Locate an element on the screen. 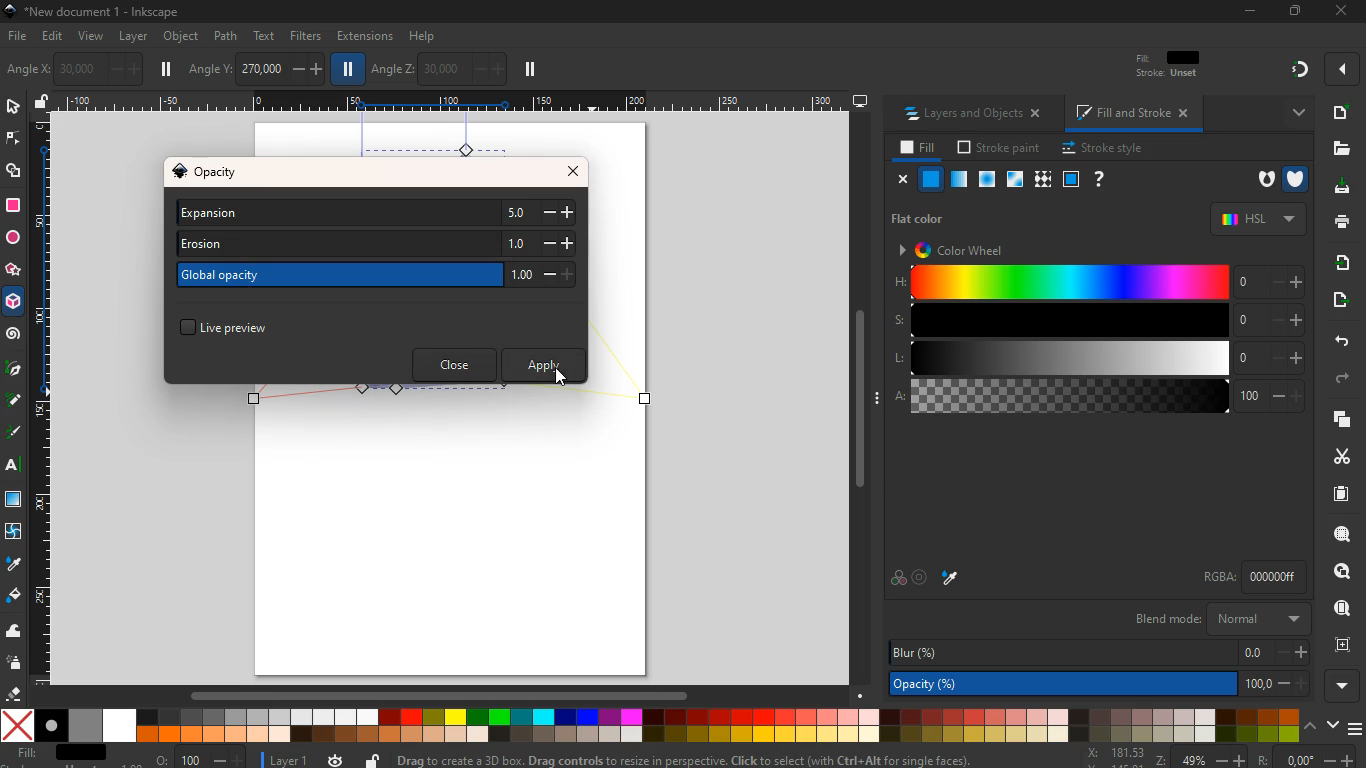 Image resolution: width=1366 pixels, height=768 pixels. draw is located at coordinates (13, 404).